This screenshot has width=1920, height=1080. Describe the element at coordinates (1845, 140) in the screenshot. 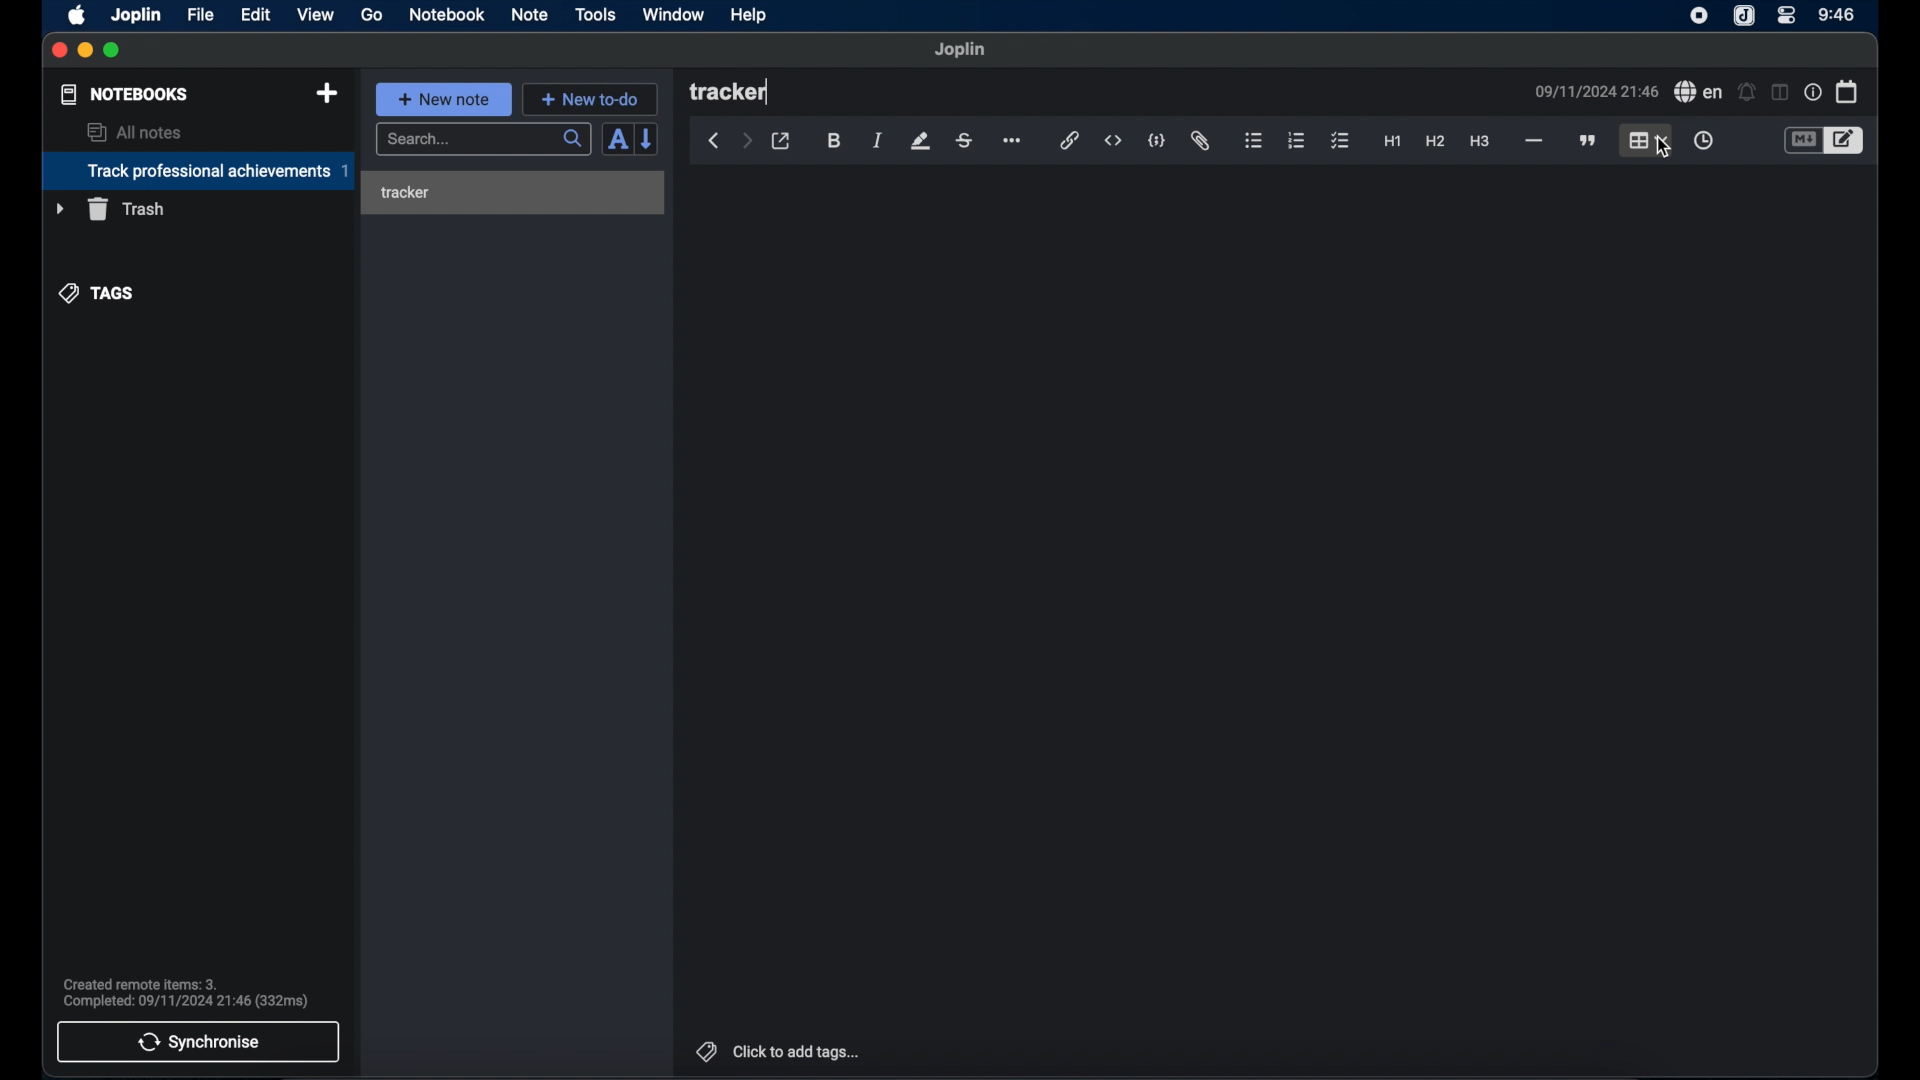

I see `toggle editor` at that location.